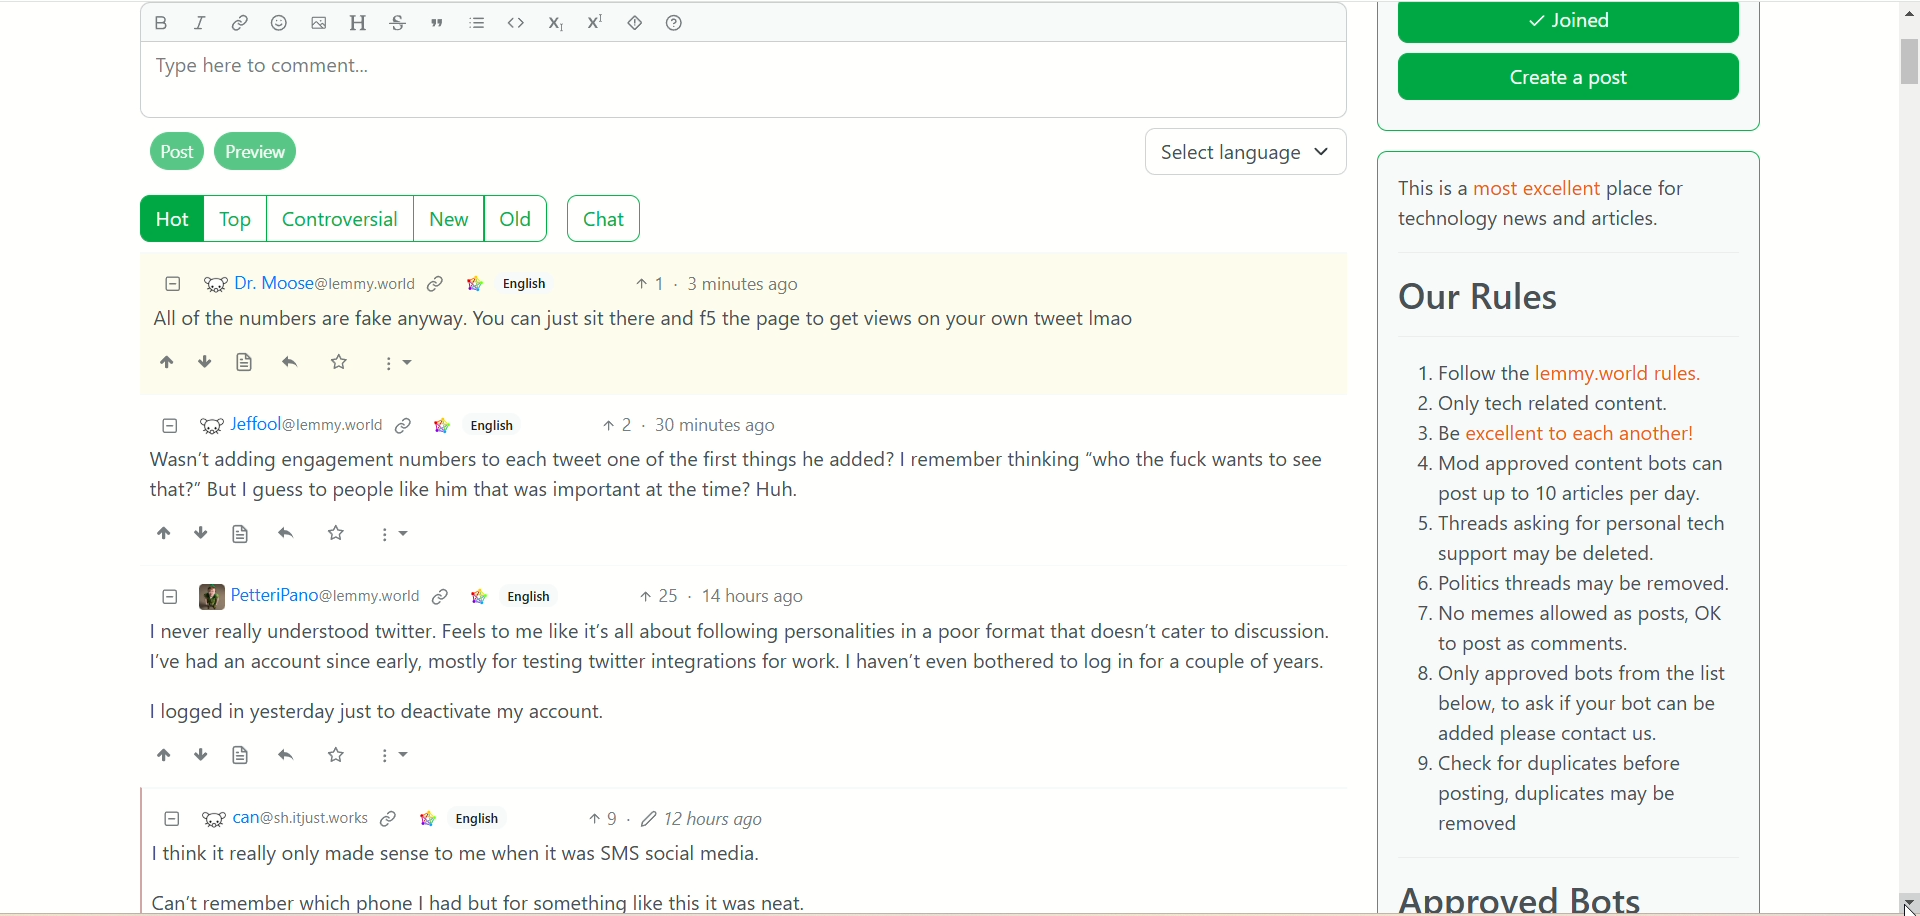  Describe the element at coordinates (645, 319) in the screenshot. I see `All of the numbers are fake anyway. You can just sit there and f5 the page to get views on your own tweet Imao` at that location.